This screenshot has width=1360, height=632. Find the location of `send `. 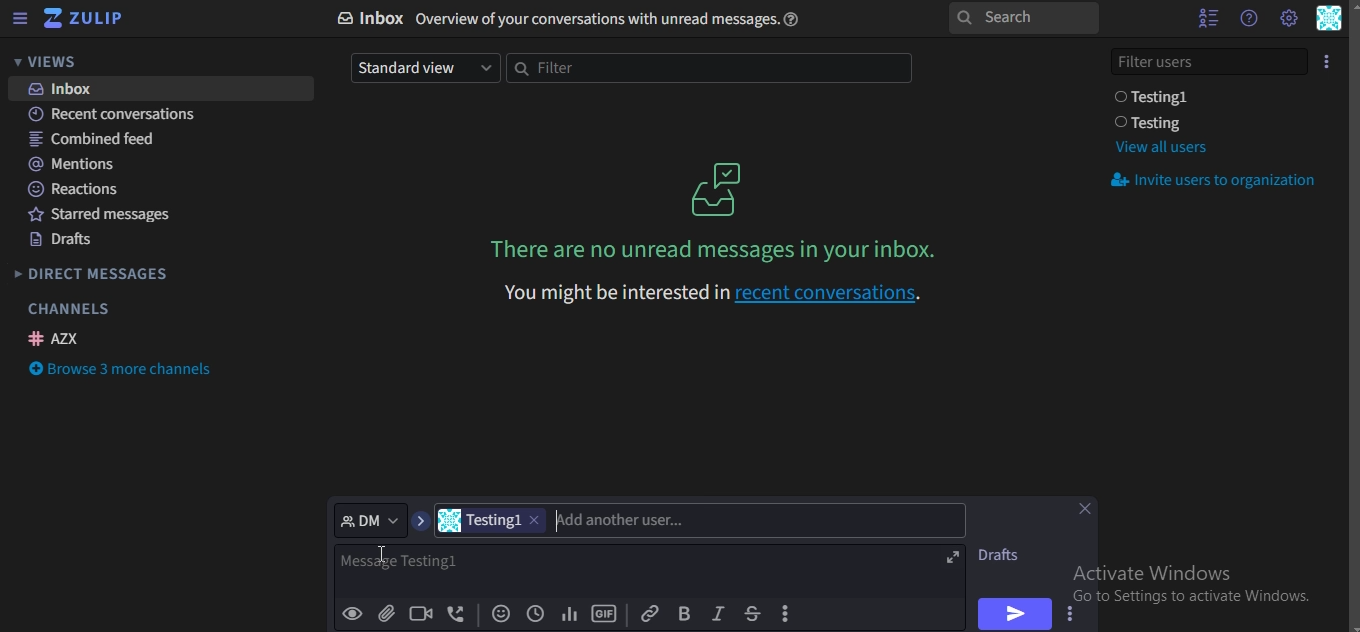

send  is located at coordinates (1012, 613).